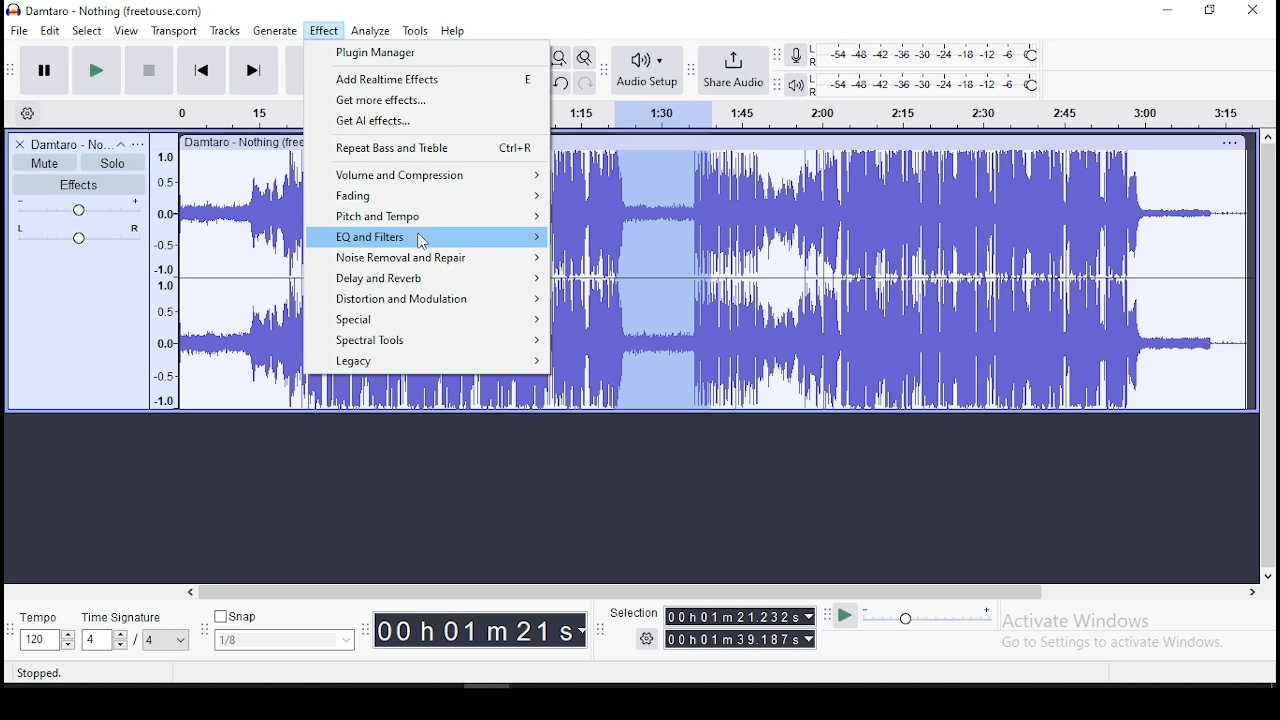 Image resolution: width=1280 pixels, height=720 pixels. Describe the element at coordinates (269, 640) in the screenshot. I see `1/8` at that location.